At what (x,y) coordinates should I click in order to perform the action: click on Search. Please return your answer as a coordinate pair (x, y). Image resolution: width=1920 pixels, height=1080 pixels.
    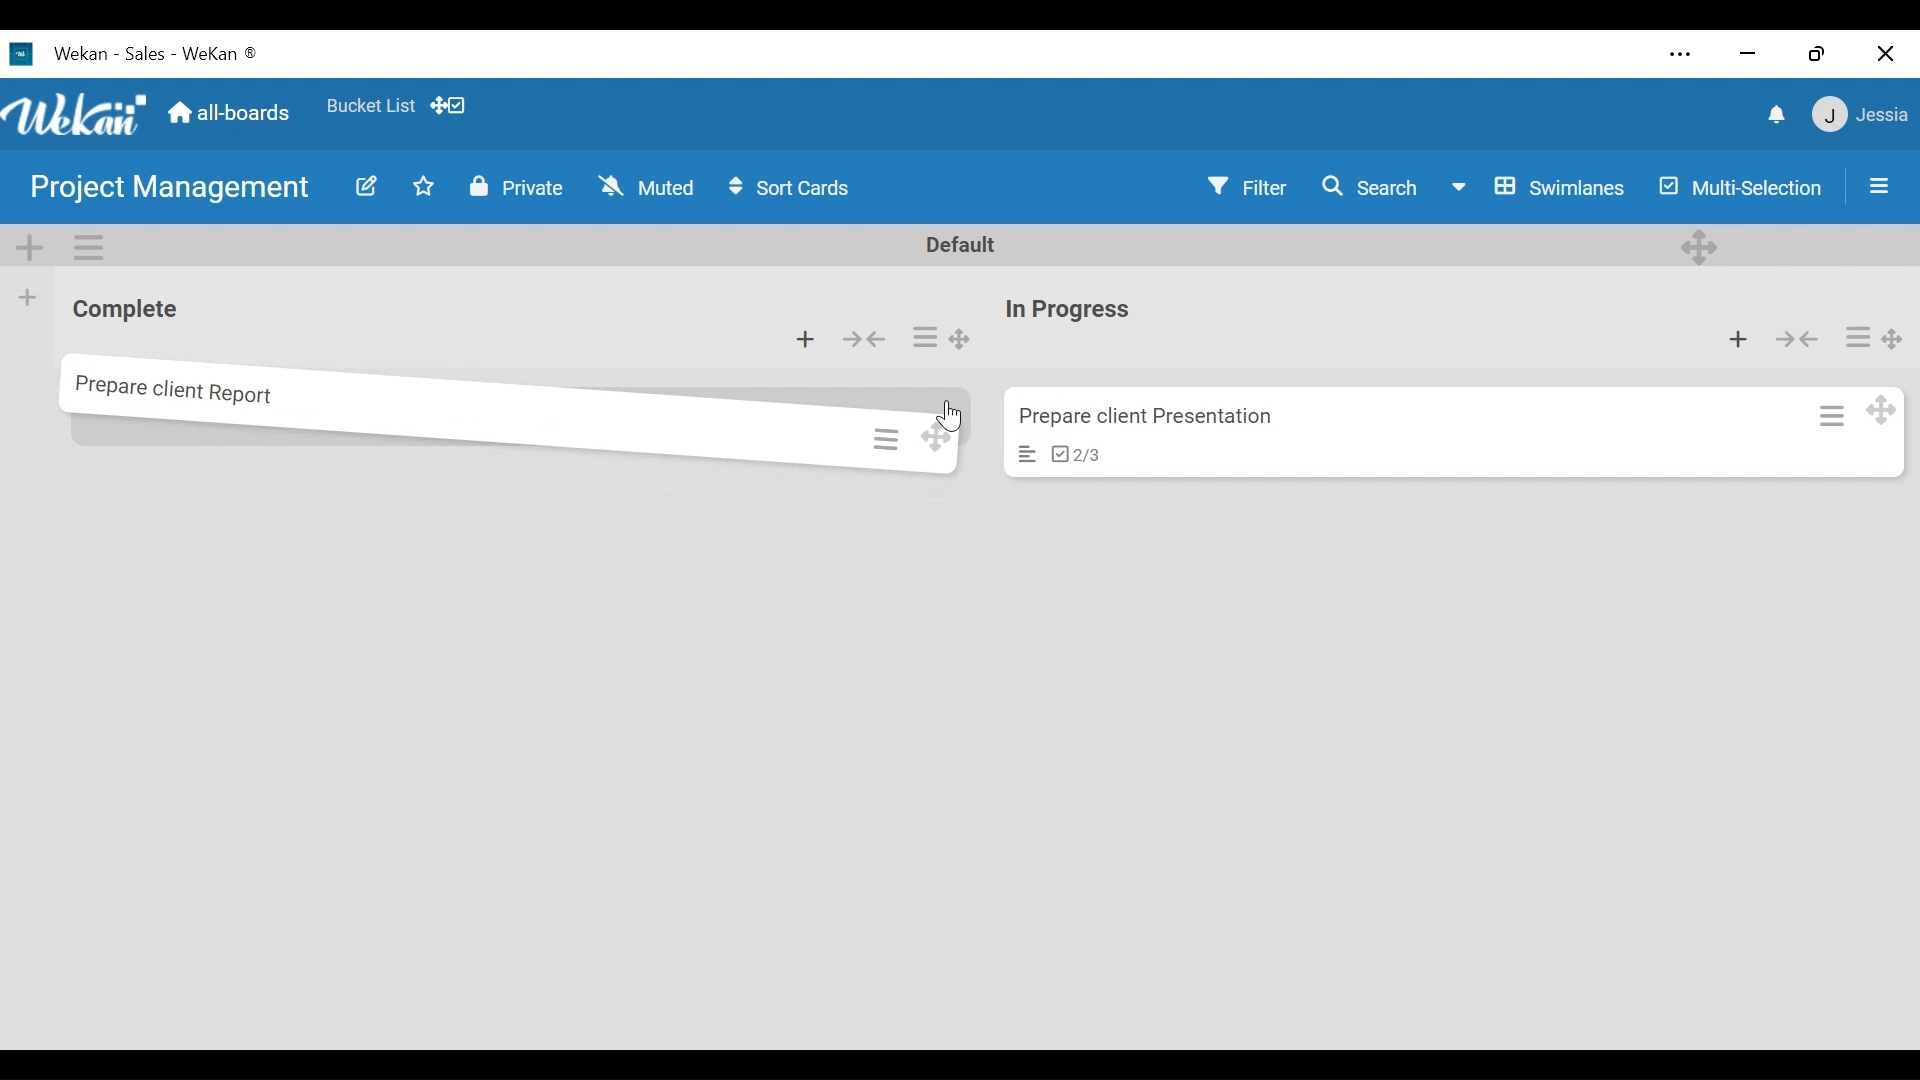
    Looking at the image, I should click on (1373, 189).